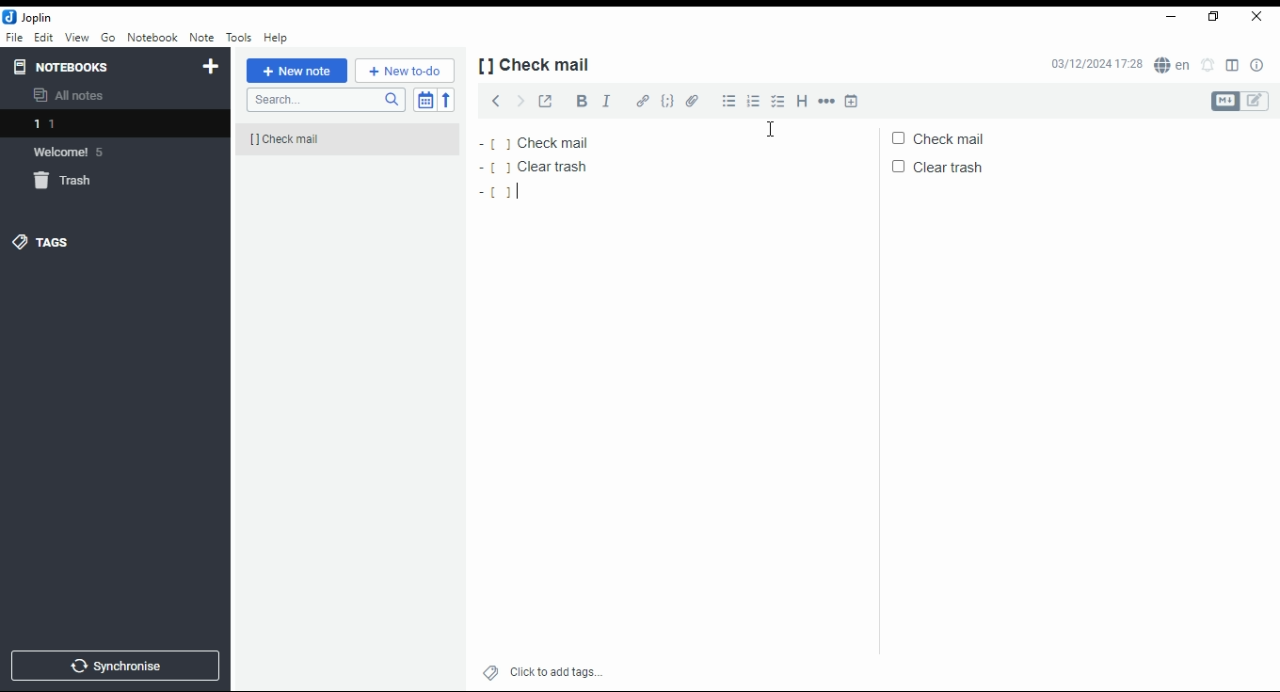 The width and height of the screenshot is (1280, 692). What do you see at coordinates (520, 100) in the screenshot?
I see `next` at bounding box center [520, 100].